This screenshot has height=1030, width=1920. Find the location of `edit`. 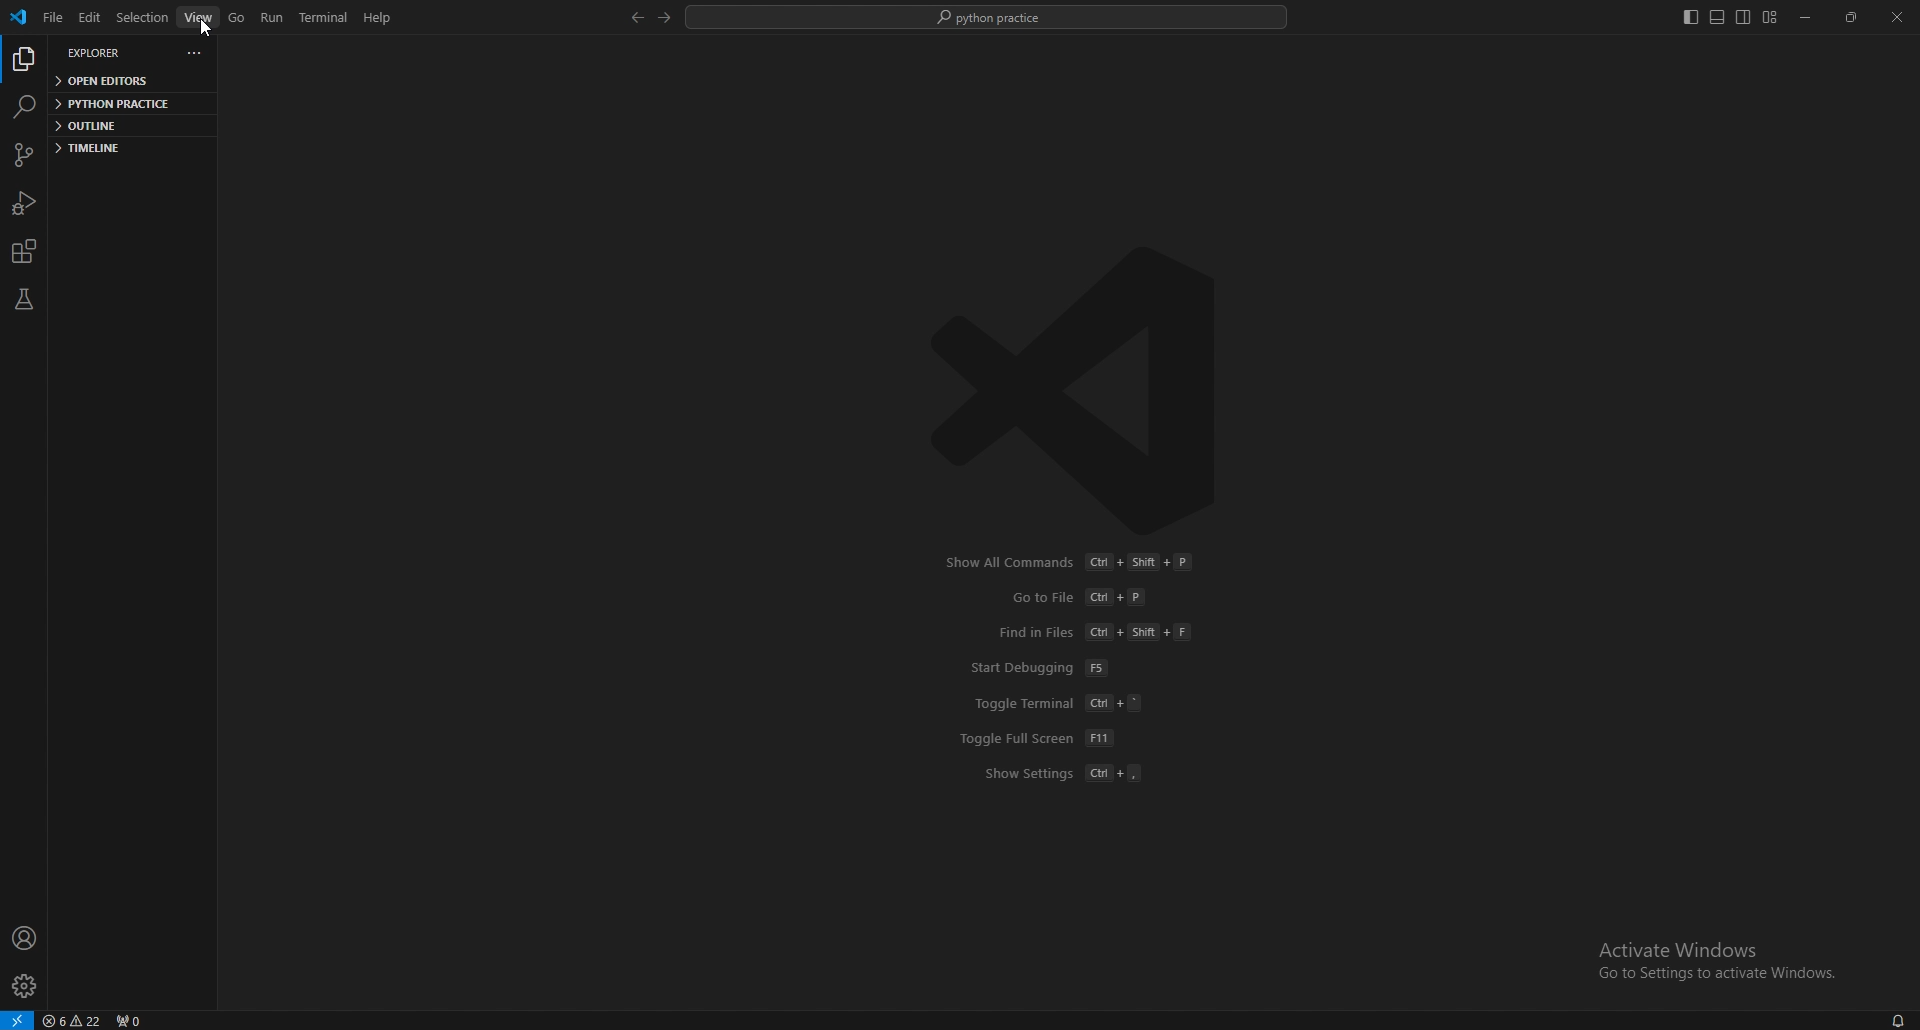

edit is located at coordinates (88, 17).